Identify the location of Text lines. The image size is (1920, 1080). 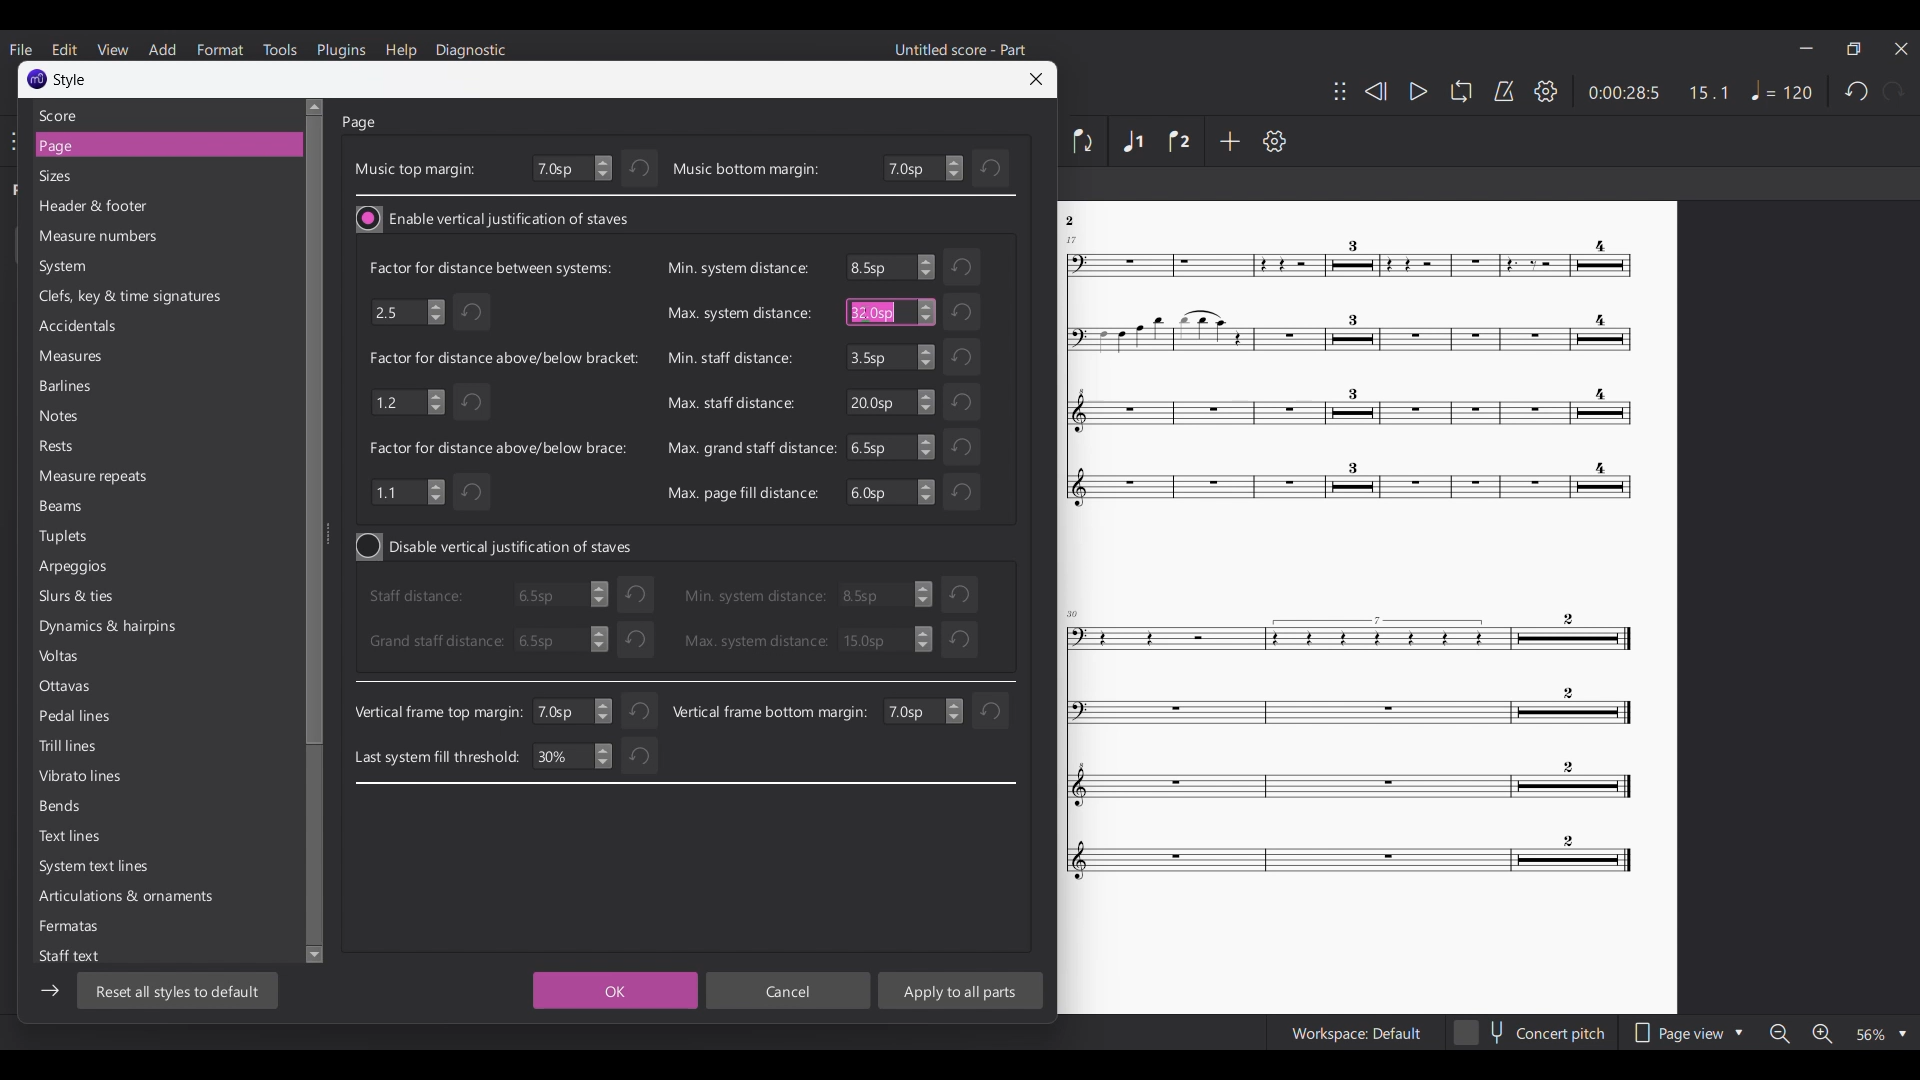
(104, 838).